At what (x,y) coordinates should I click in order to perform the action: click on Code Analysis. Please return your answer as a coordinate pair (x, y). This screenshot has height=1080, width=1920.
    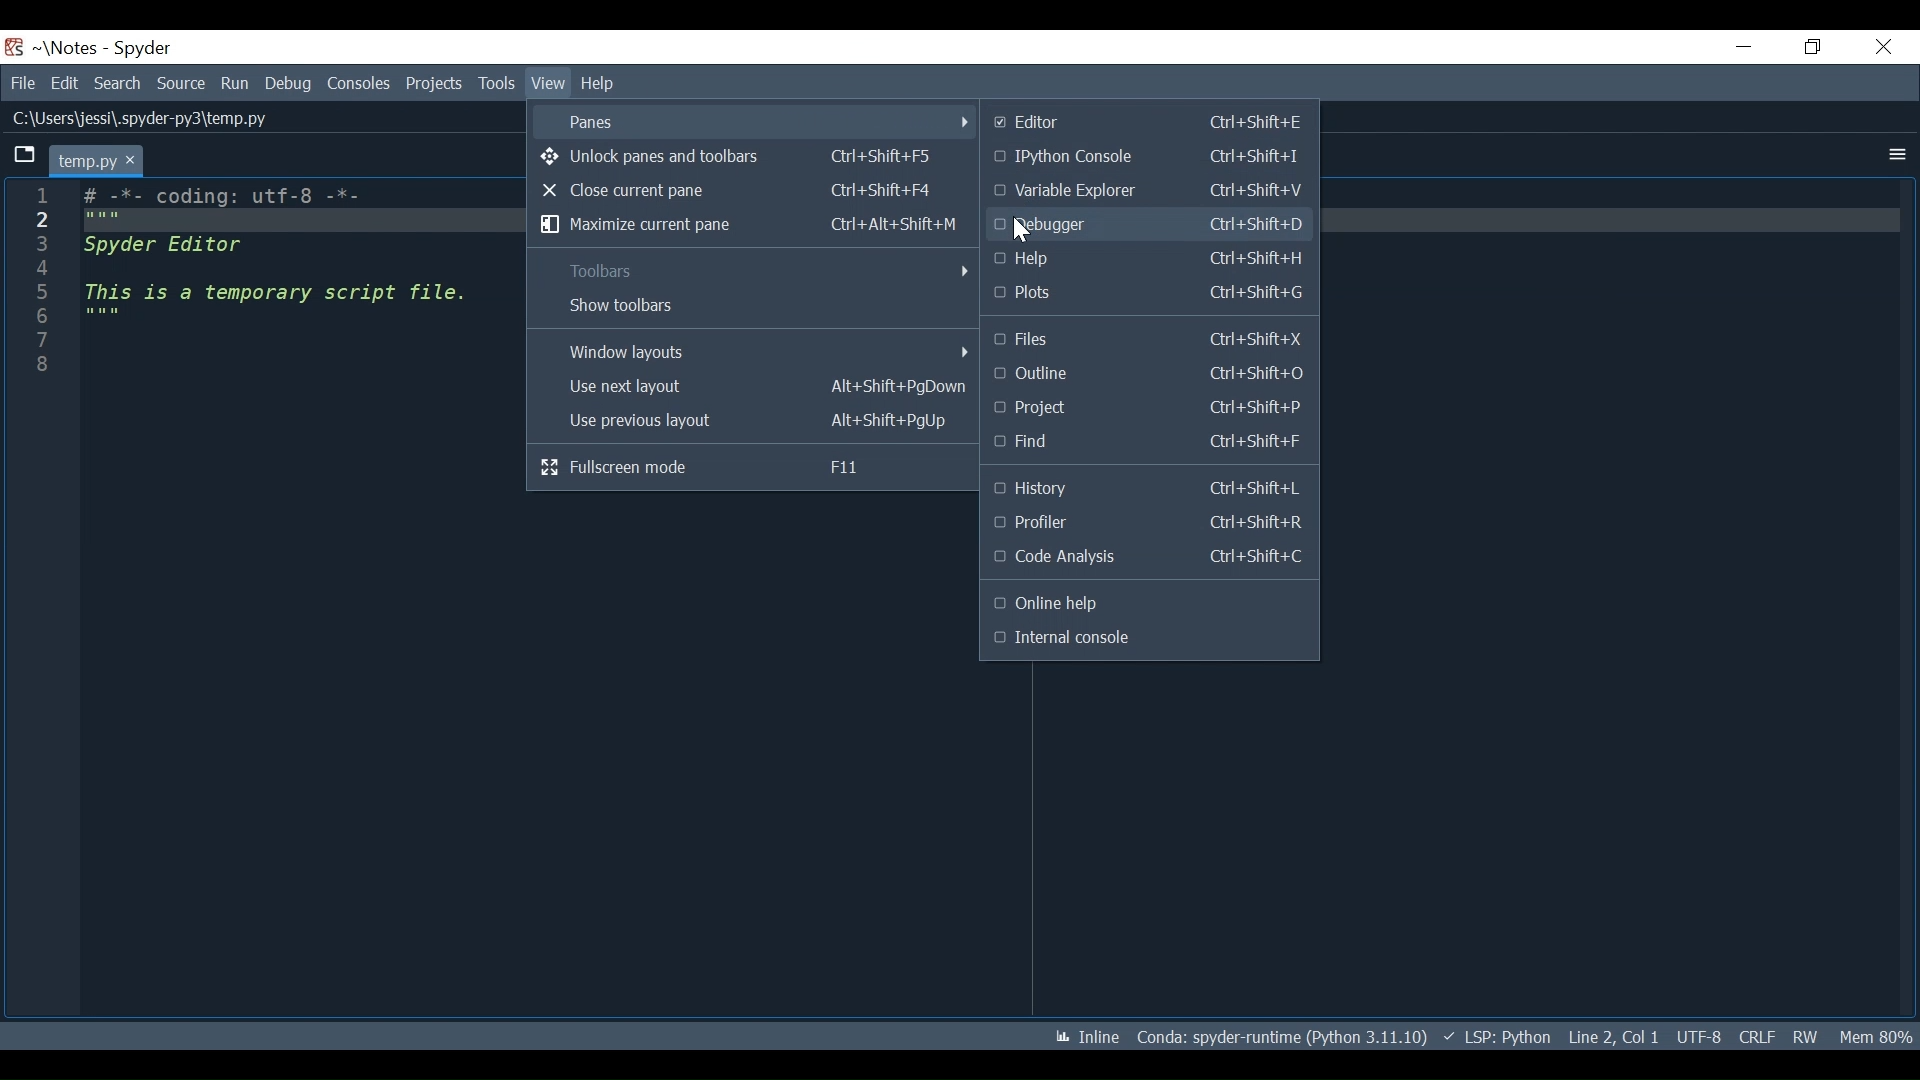
    Looking at the image, I should click on (1149, 558).